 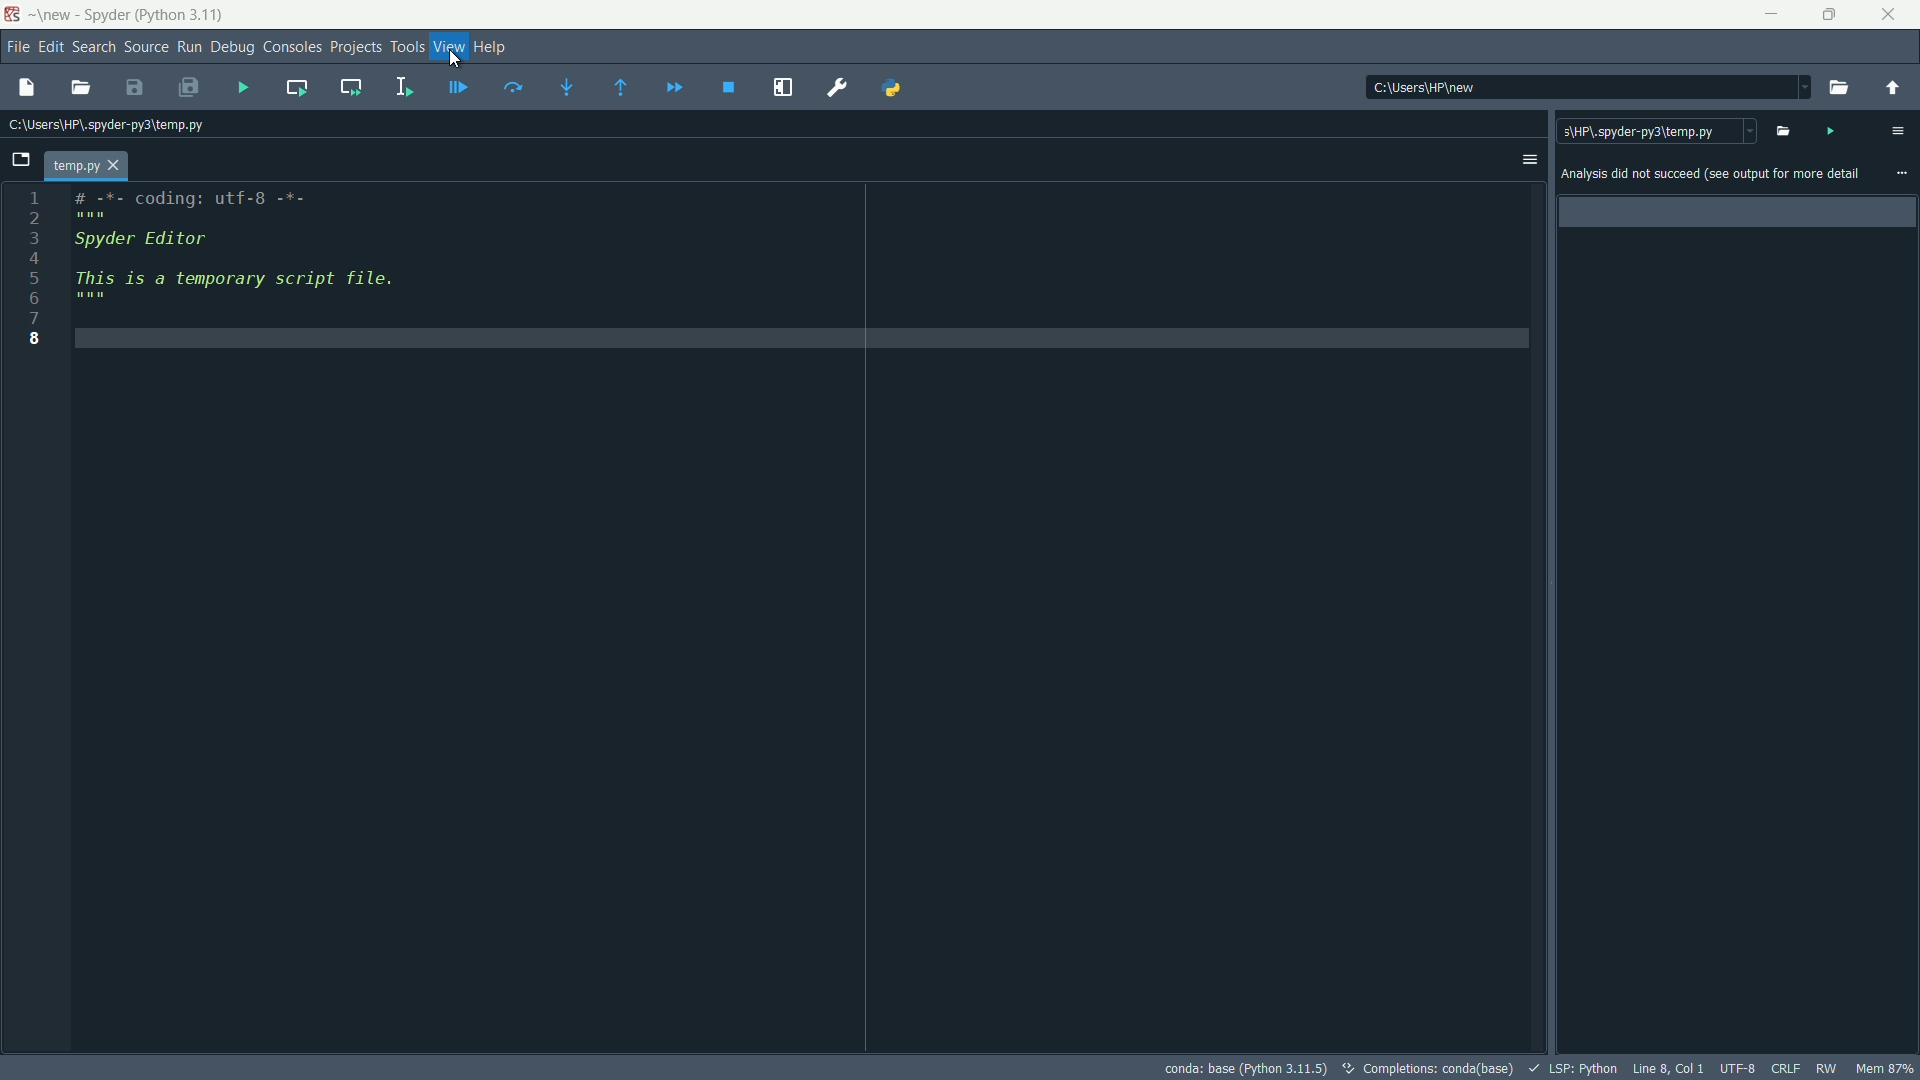 What do you see at coordinates (513, 86) in the screenshot?
I see `run current line` at bounding box center [513, 86].